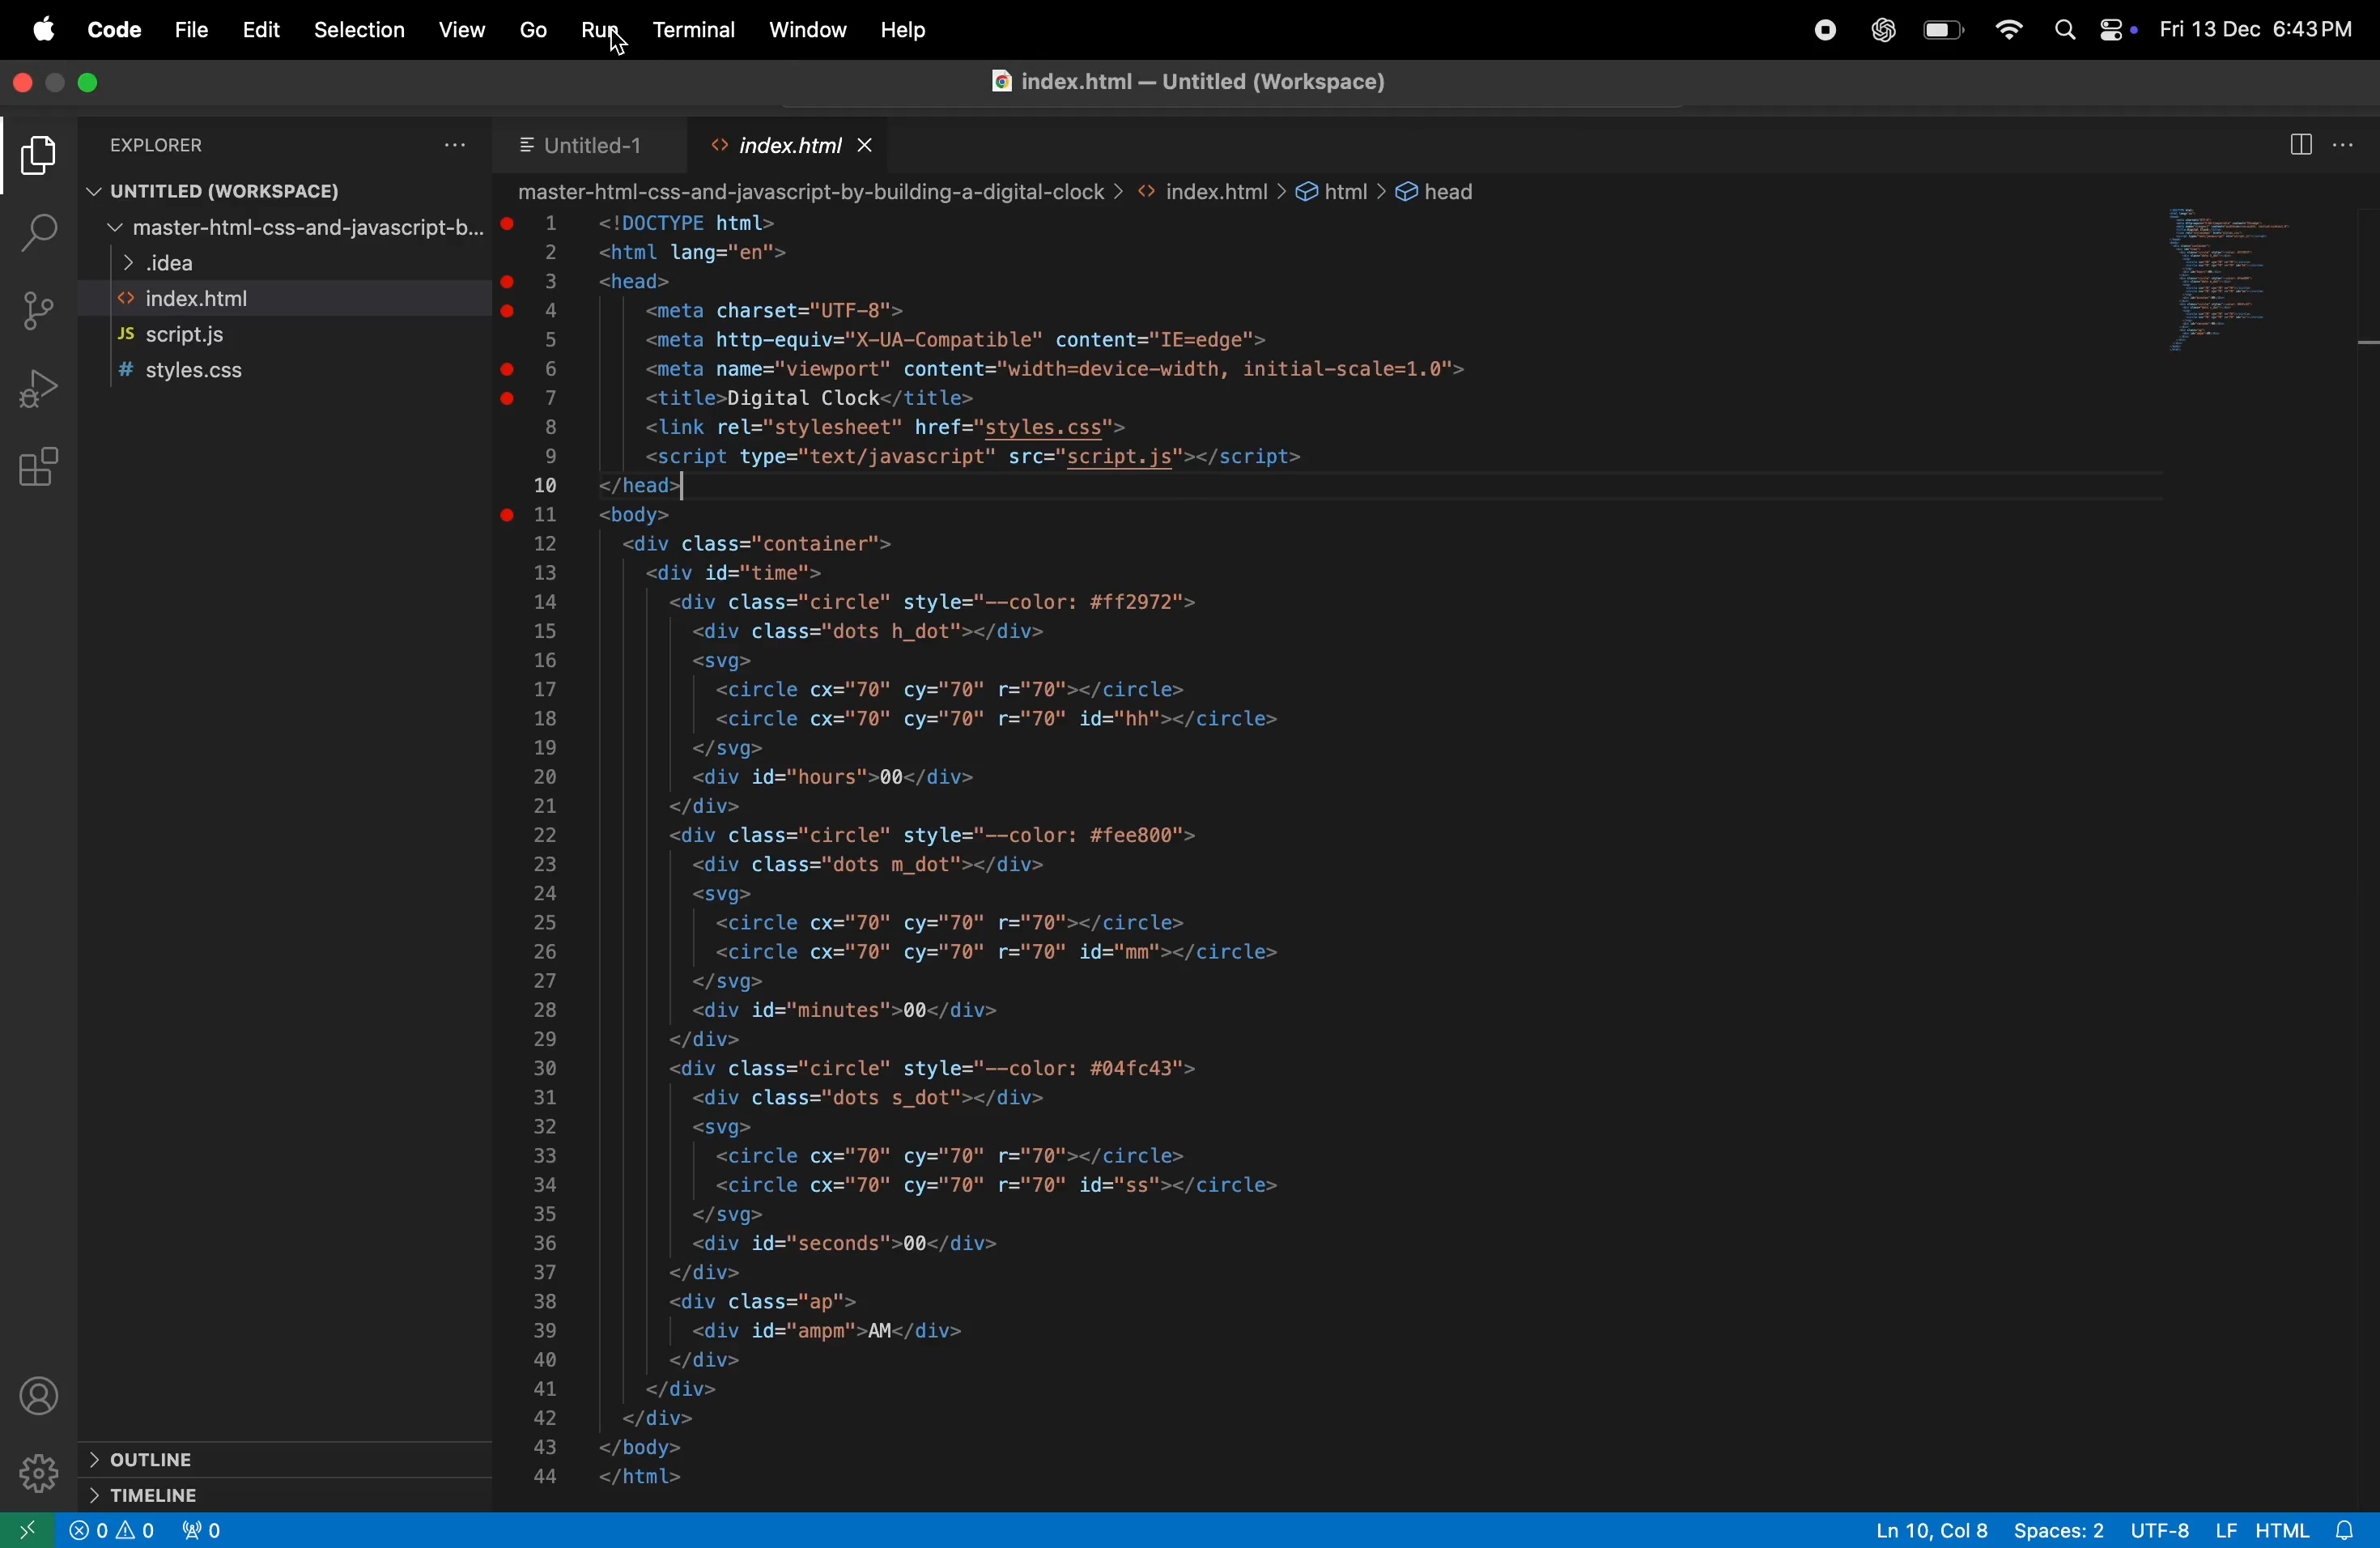  Describe the element at coordinates (262, 29) in the screenshot. I see `Edit` at that location.